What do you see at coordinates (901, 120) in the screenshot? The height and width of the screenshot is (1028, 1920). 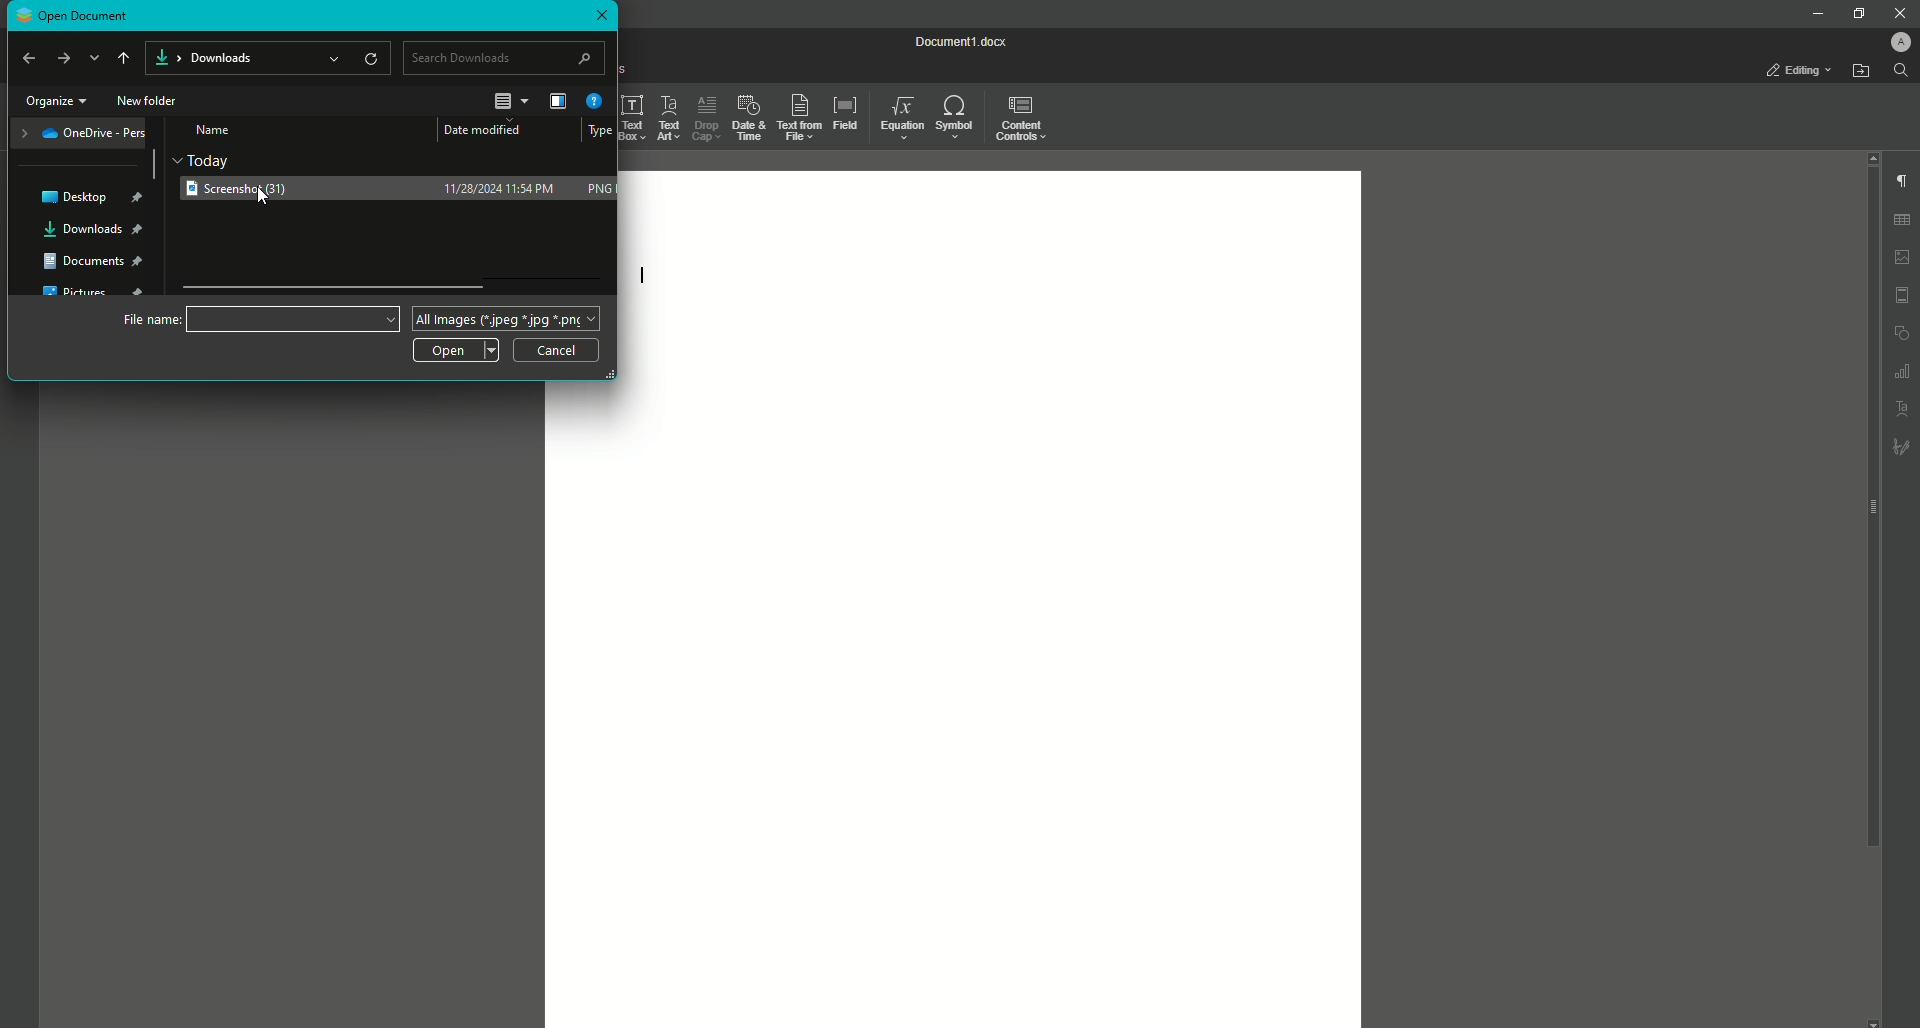 I see `Equation` at bounding box center [901, 120].